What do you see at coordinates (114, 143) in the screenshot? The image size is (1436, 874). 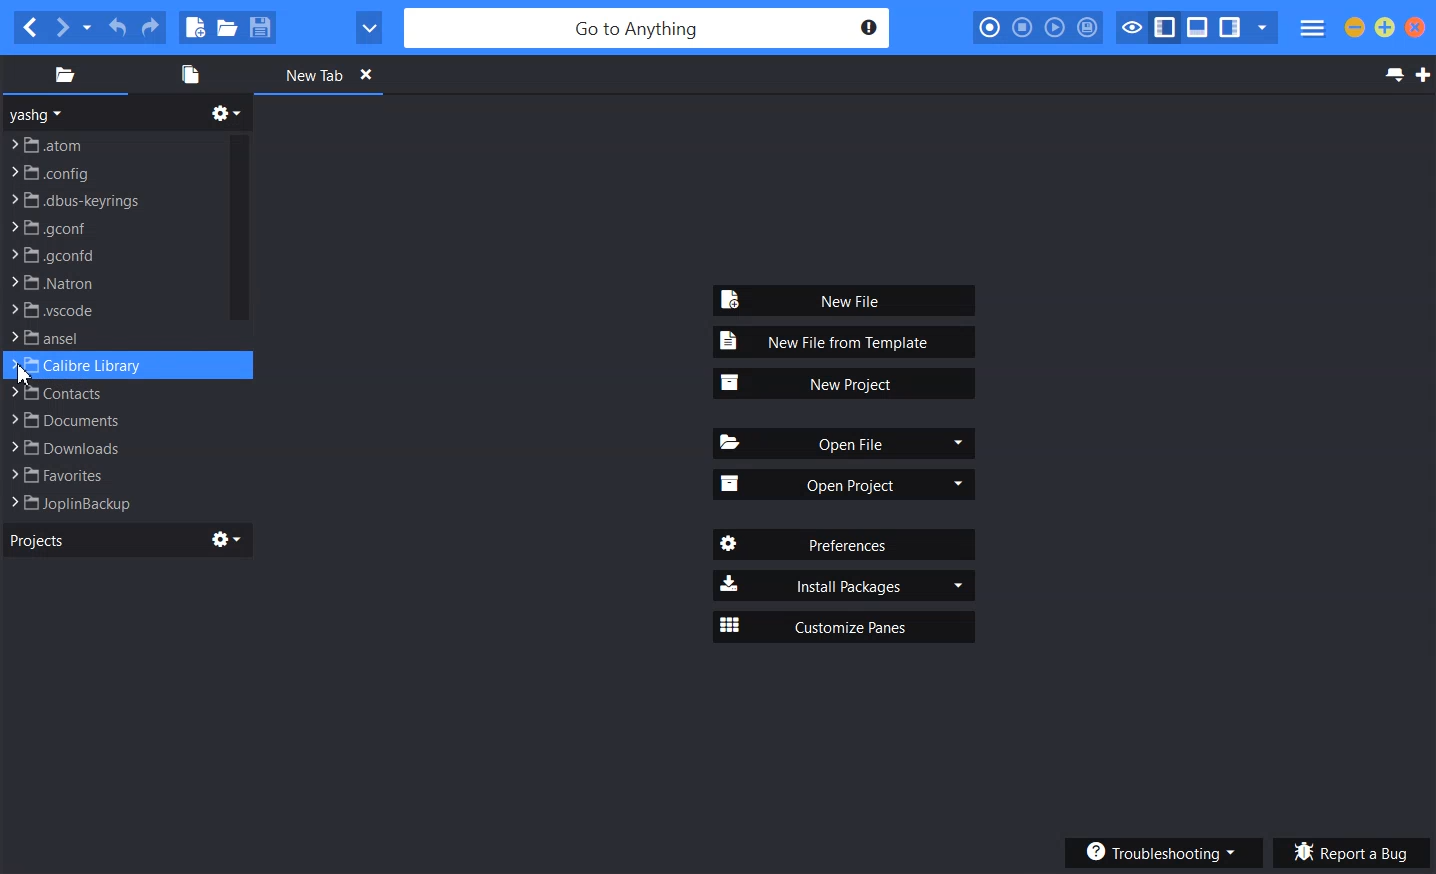 I see `File` at bounding box center [114, 143].